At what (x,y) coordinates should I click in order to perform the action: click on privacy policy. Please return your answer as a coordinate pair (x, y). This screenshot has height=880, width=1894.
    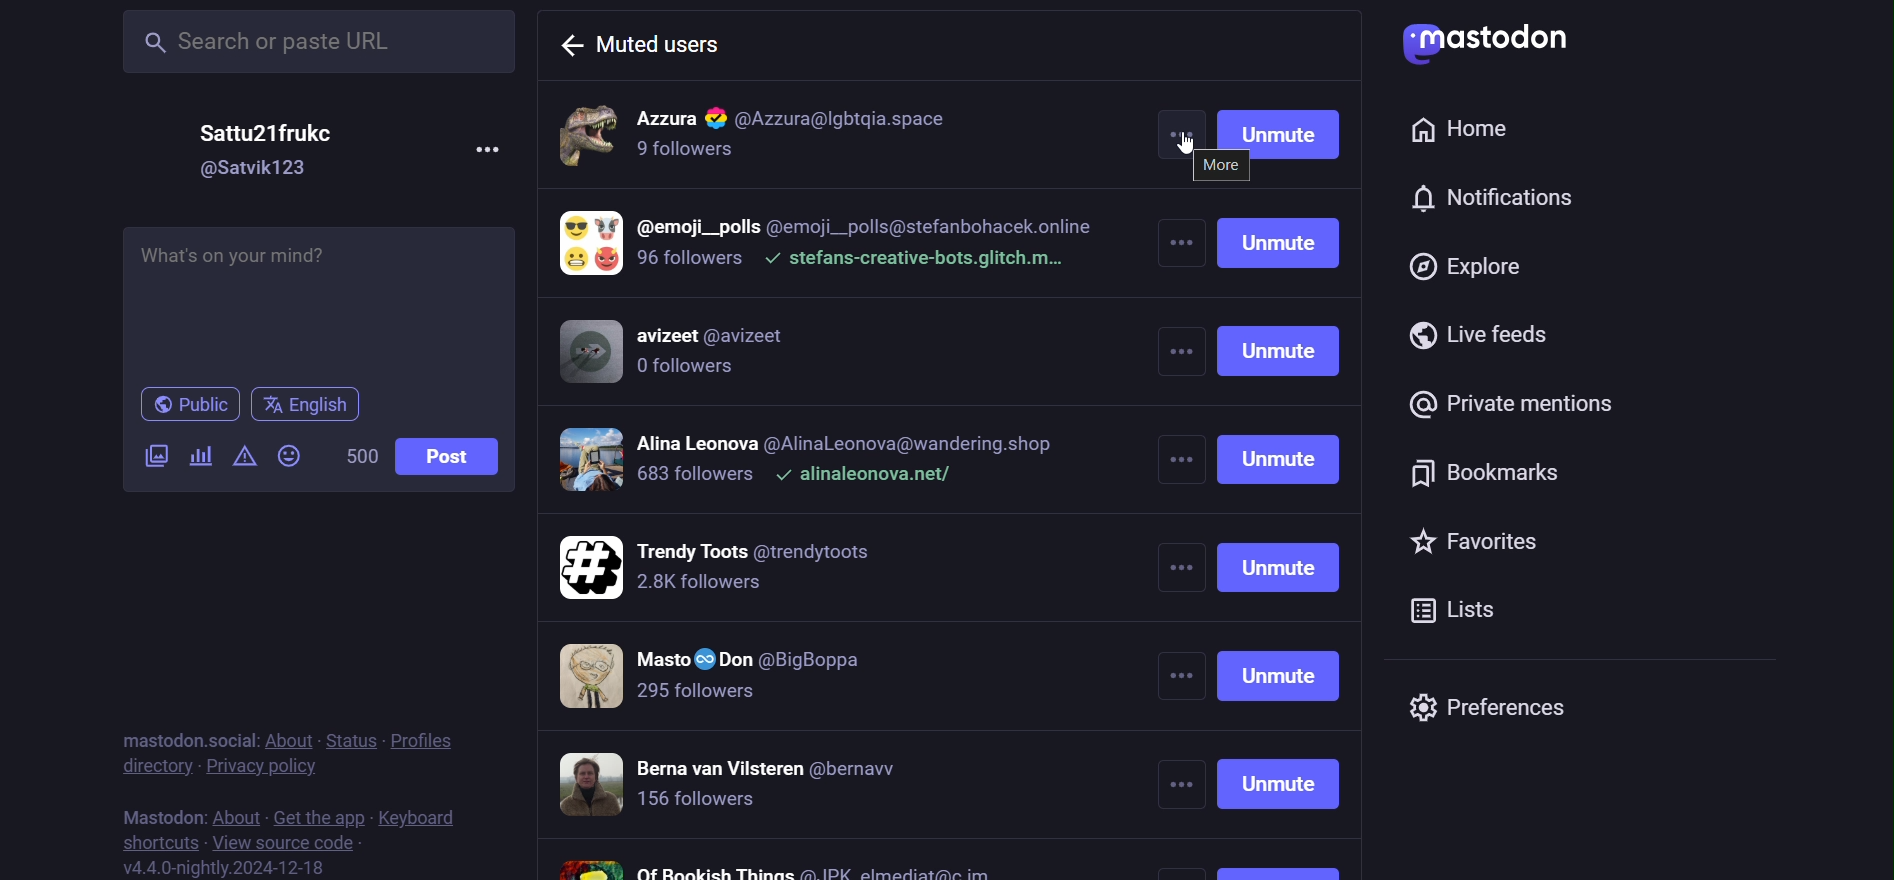
    Looking at the image, I should click on (259, 765).